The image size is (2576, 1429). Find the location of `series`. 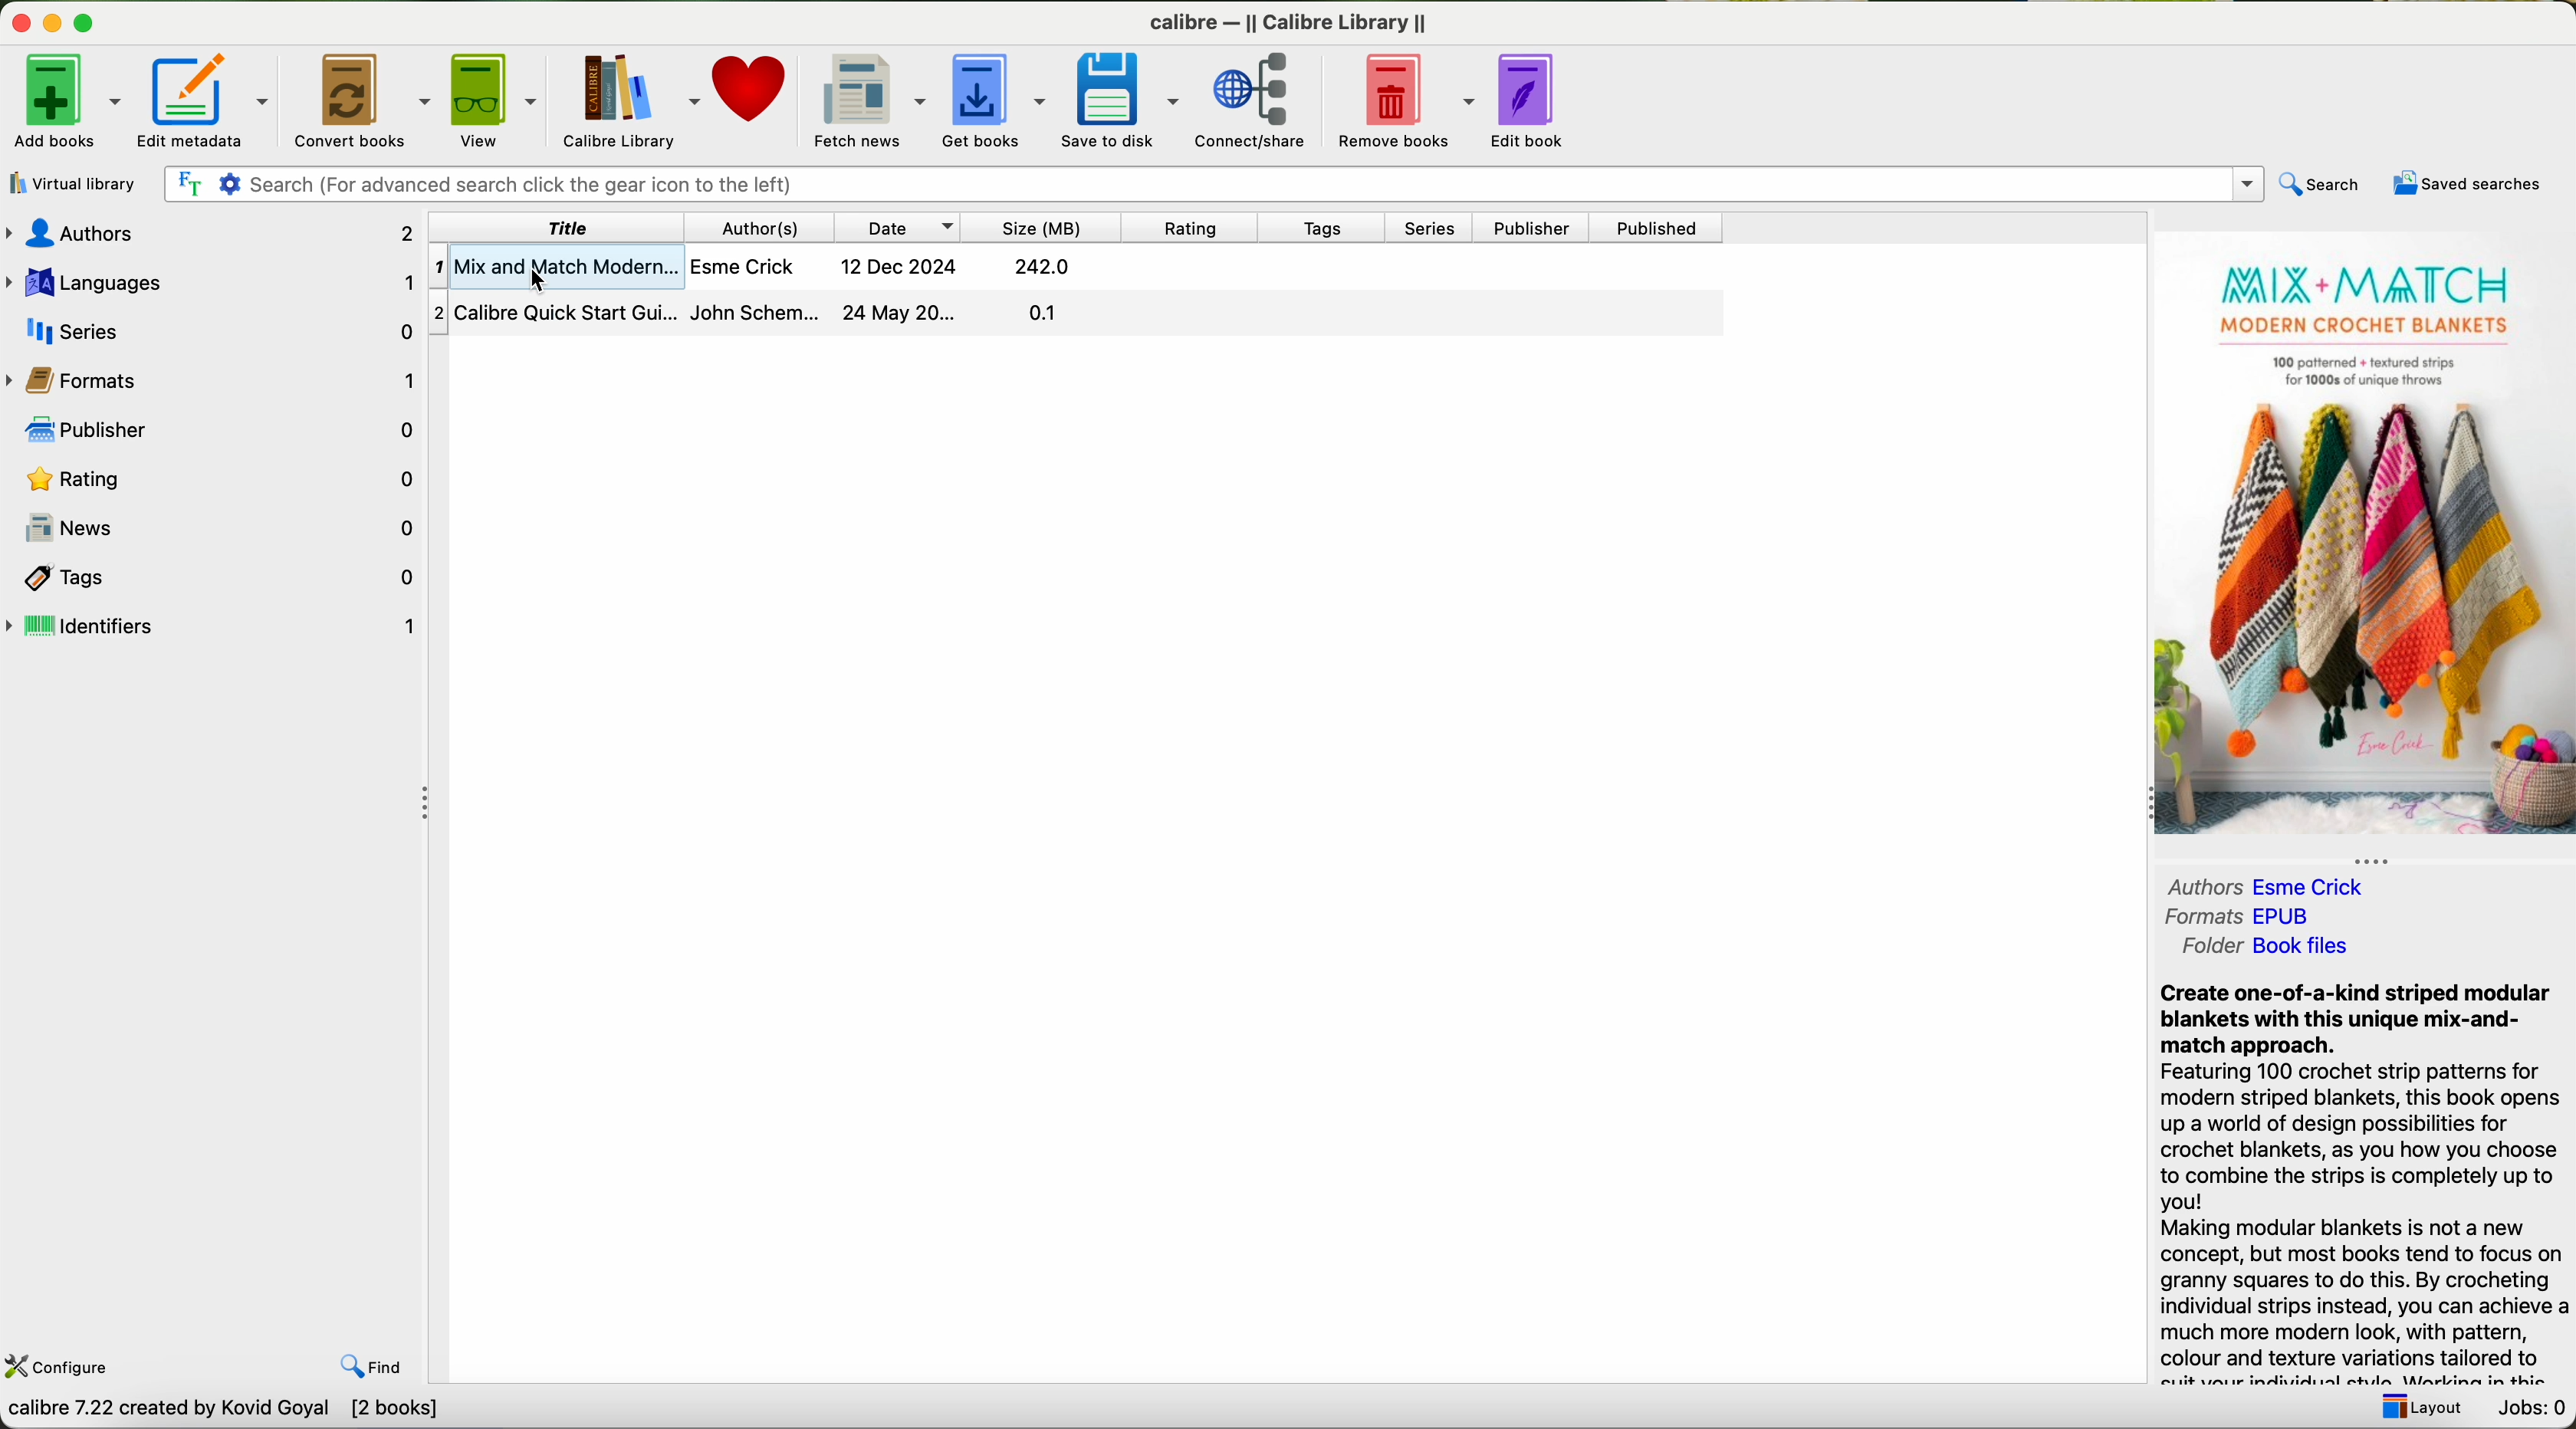

series is located at coordinates (214, 328).